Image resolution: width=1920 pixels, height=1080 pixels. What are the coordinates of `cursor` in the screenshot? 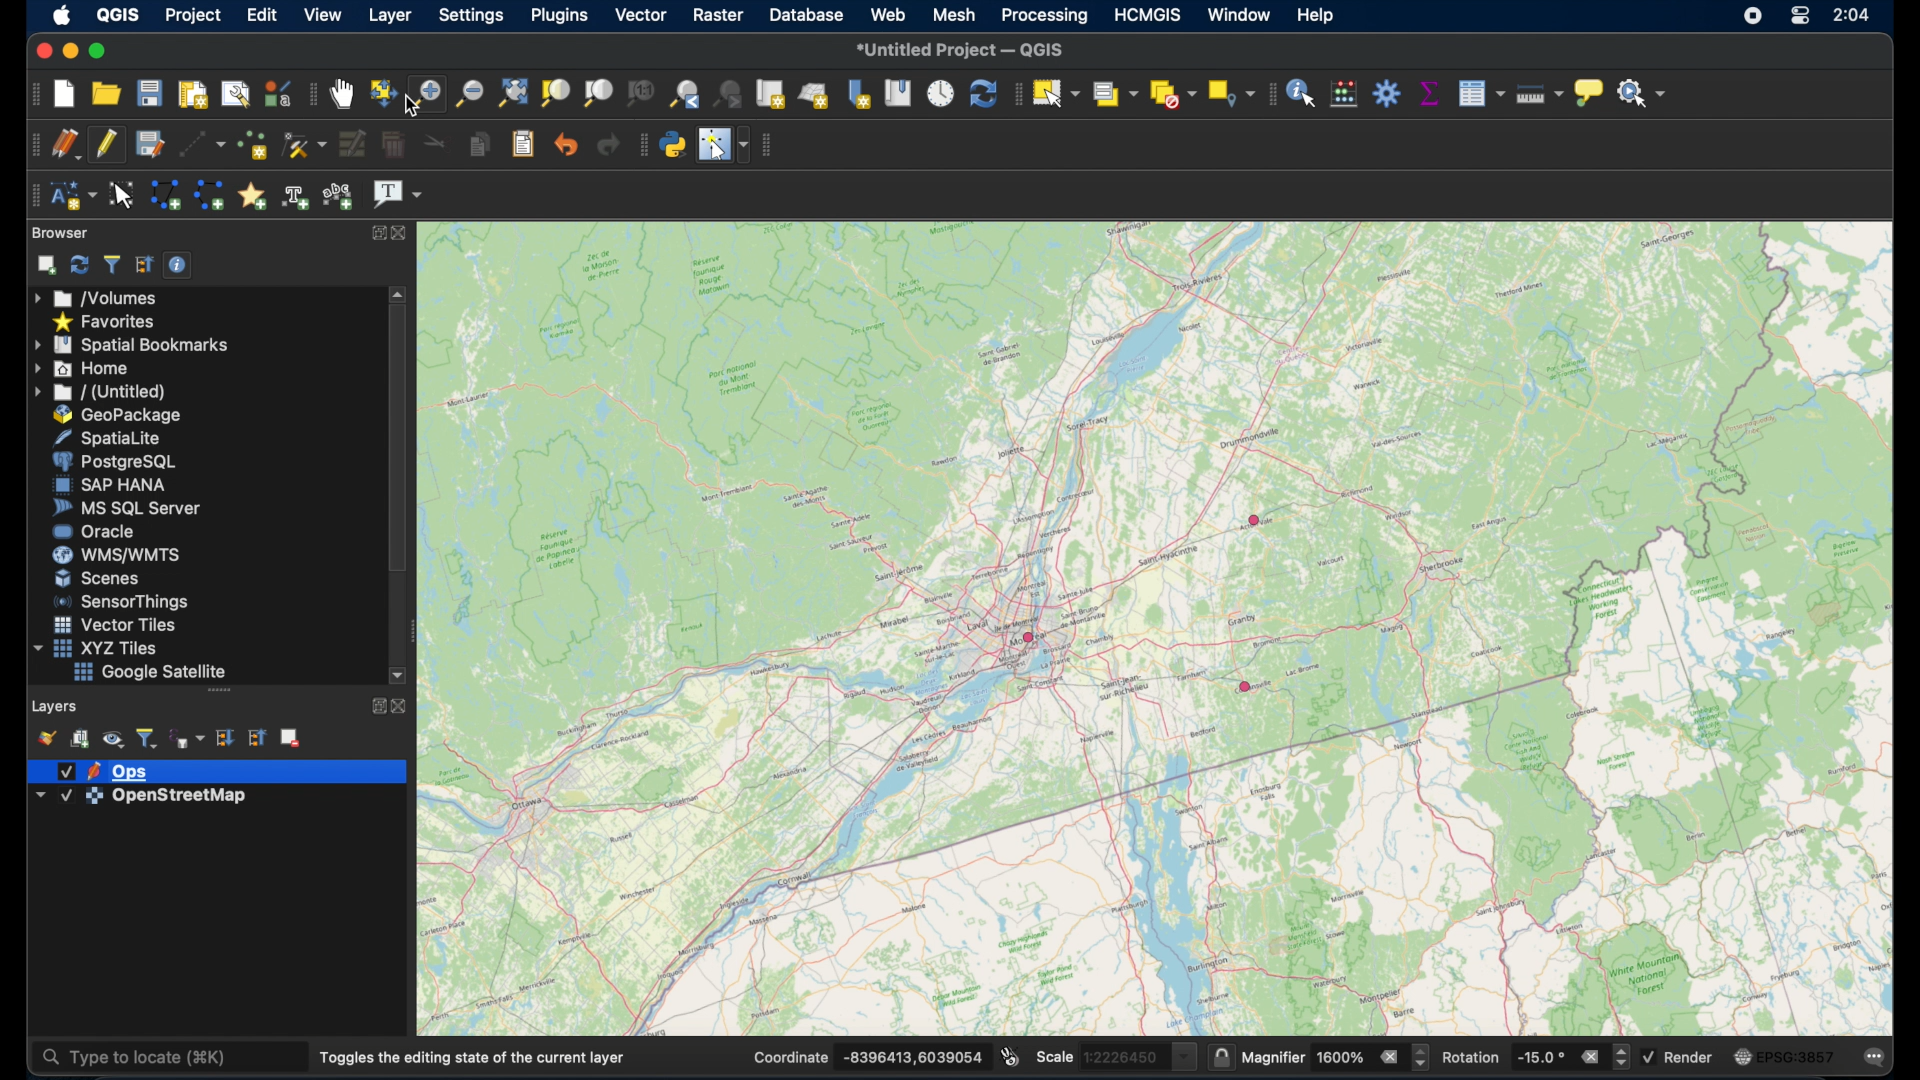 It's located at (413, 105).